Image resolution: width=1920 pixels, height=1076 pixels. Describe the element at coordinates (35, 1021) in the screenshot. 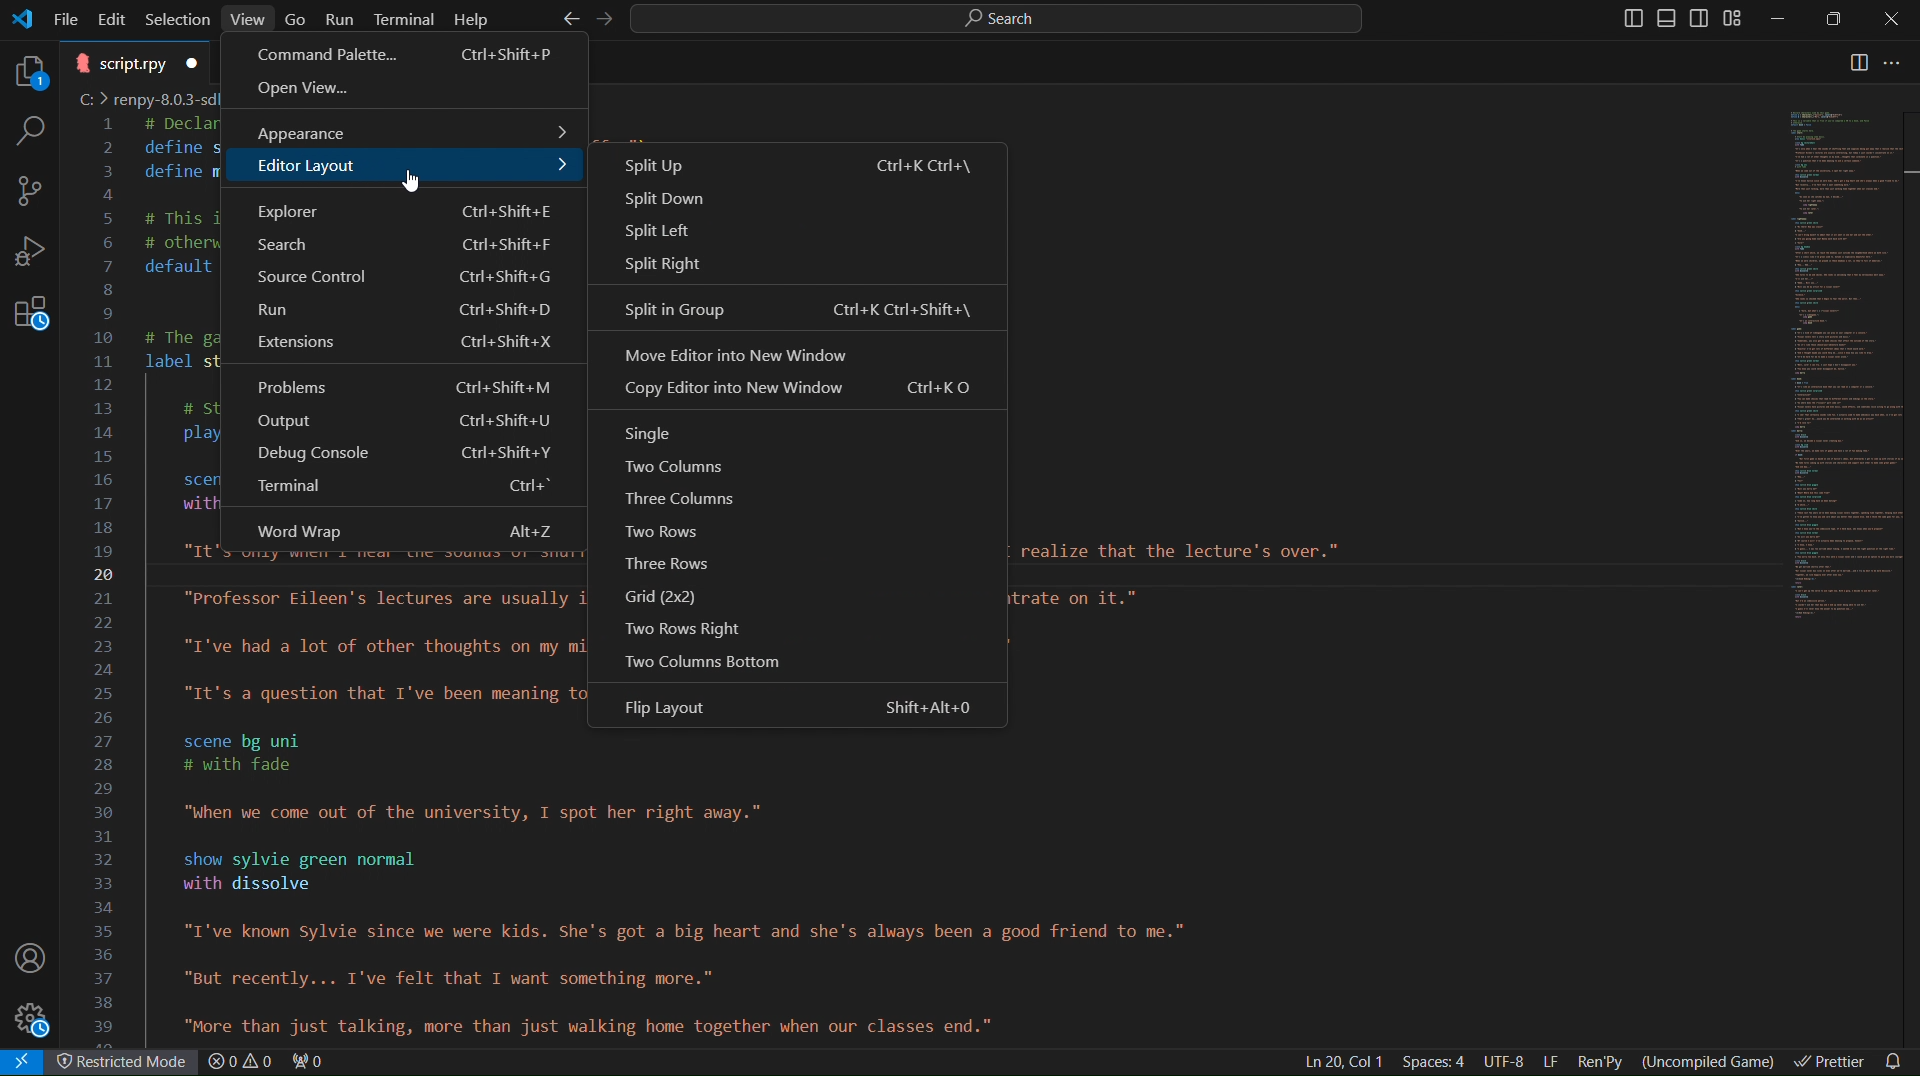

I see `Settings` at that location.